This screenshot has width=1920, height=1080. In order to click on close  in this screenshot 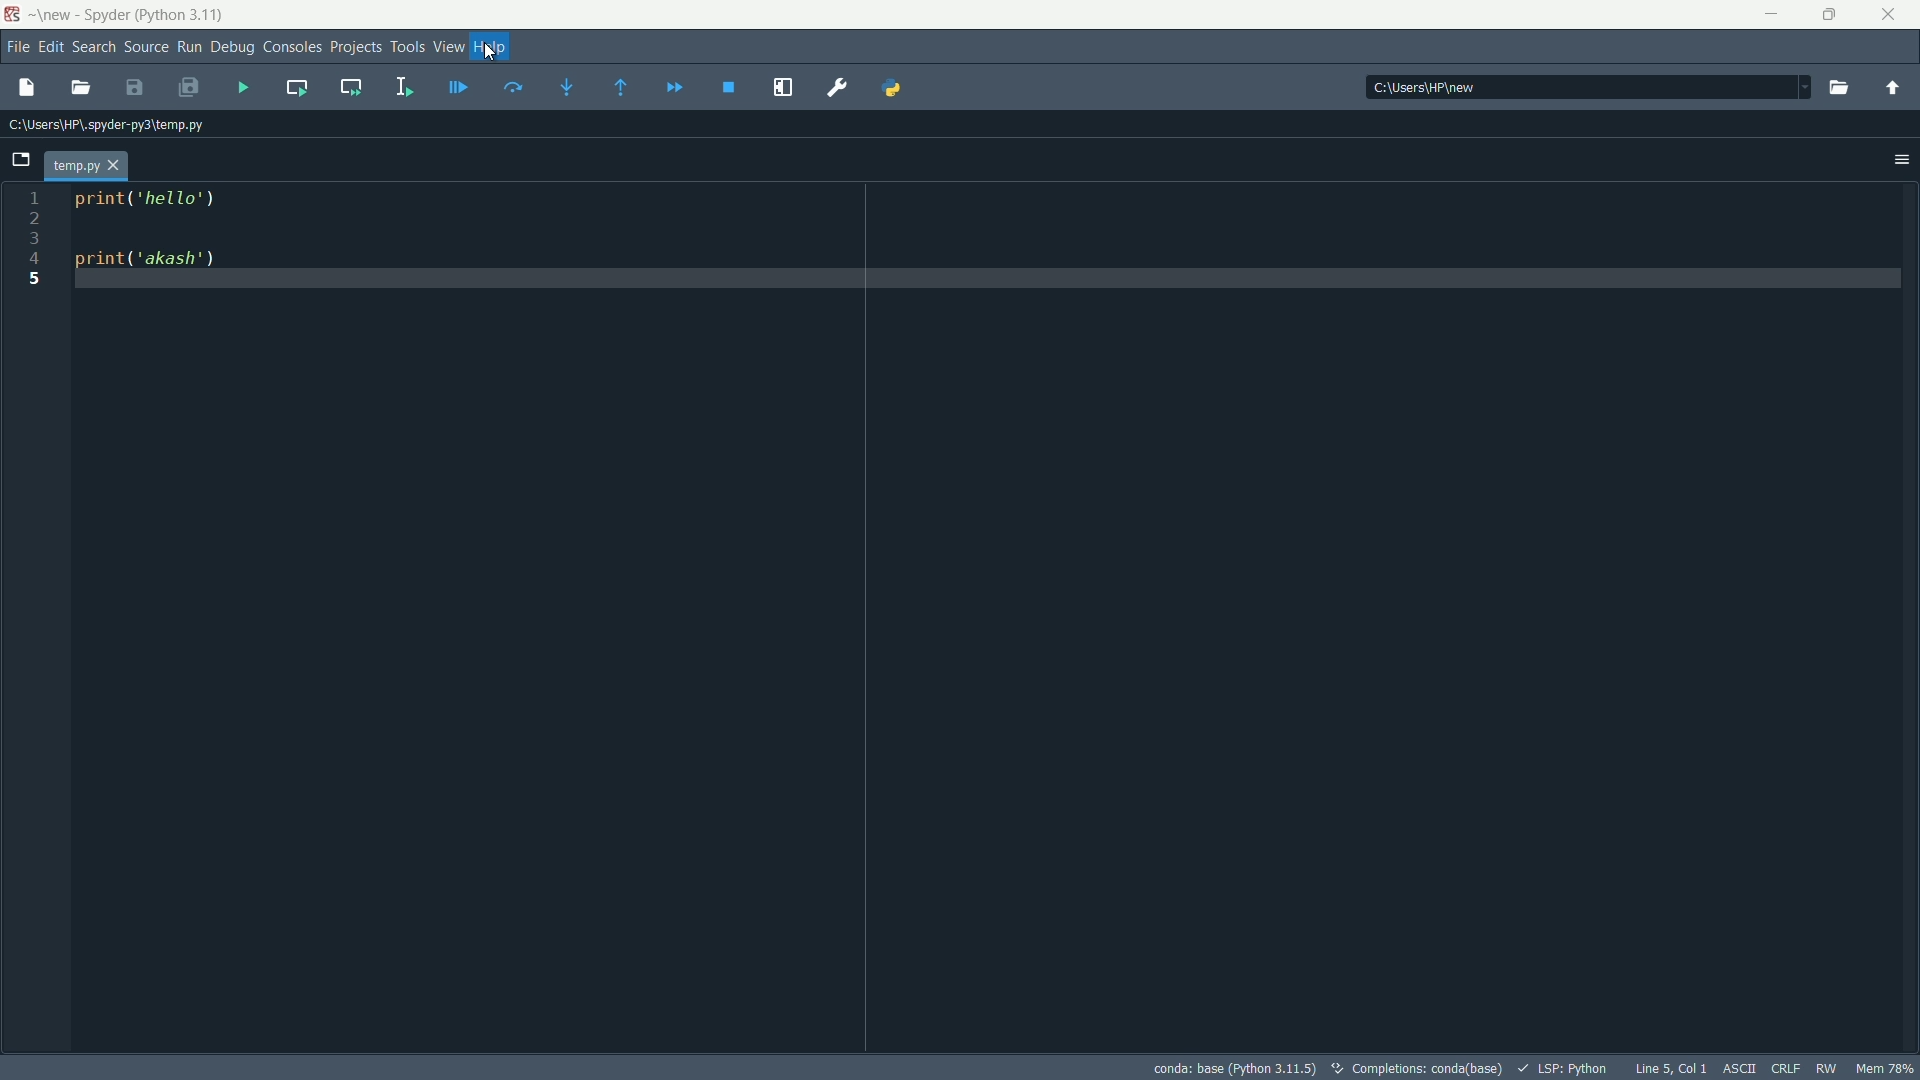, I will do `click(1892, 14)`.